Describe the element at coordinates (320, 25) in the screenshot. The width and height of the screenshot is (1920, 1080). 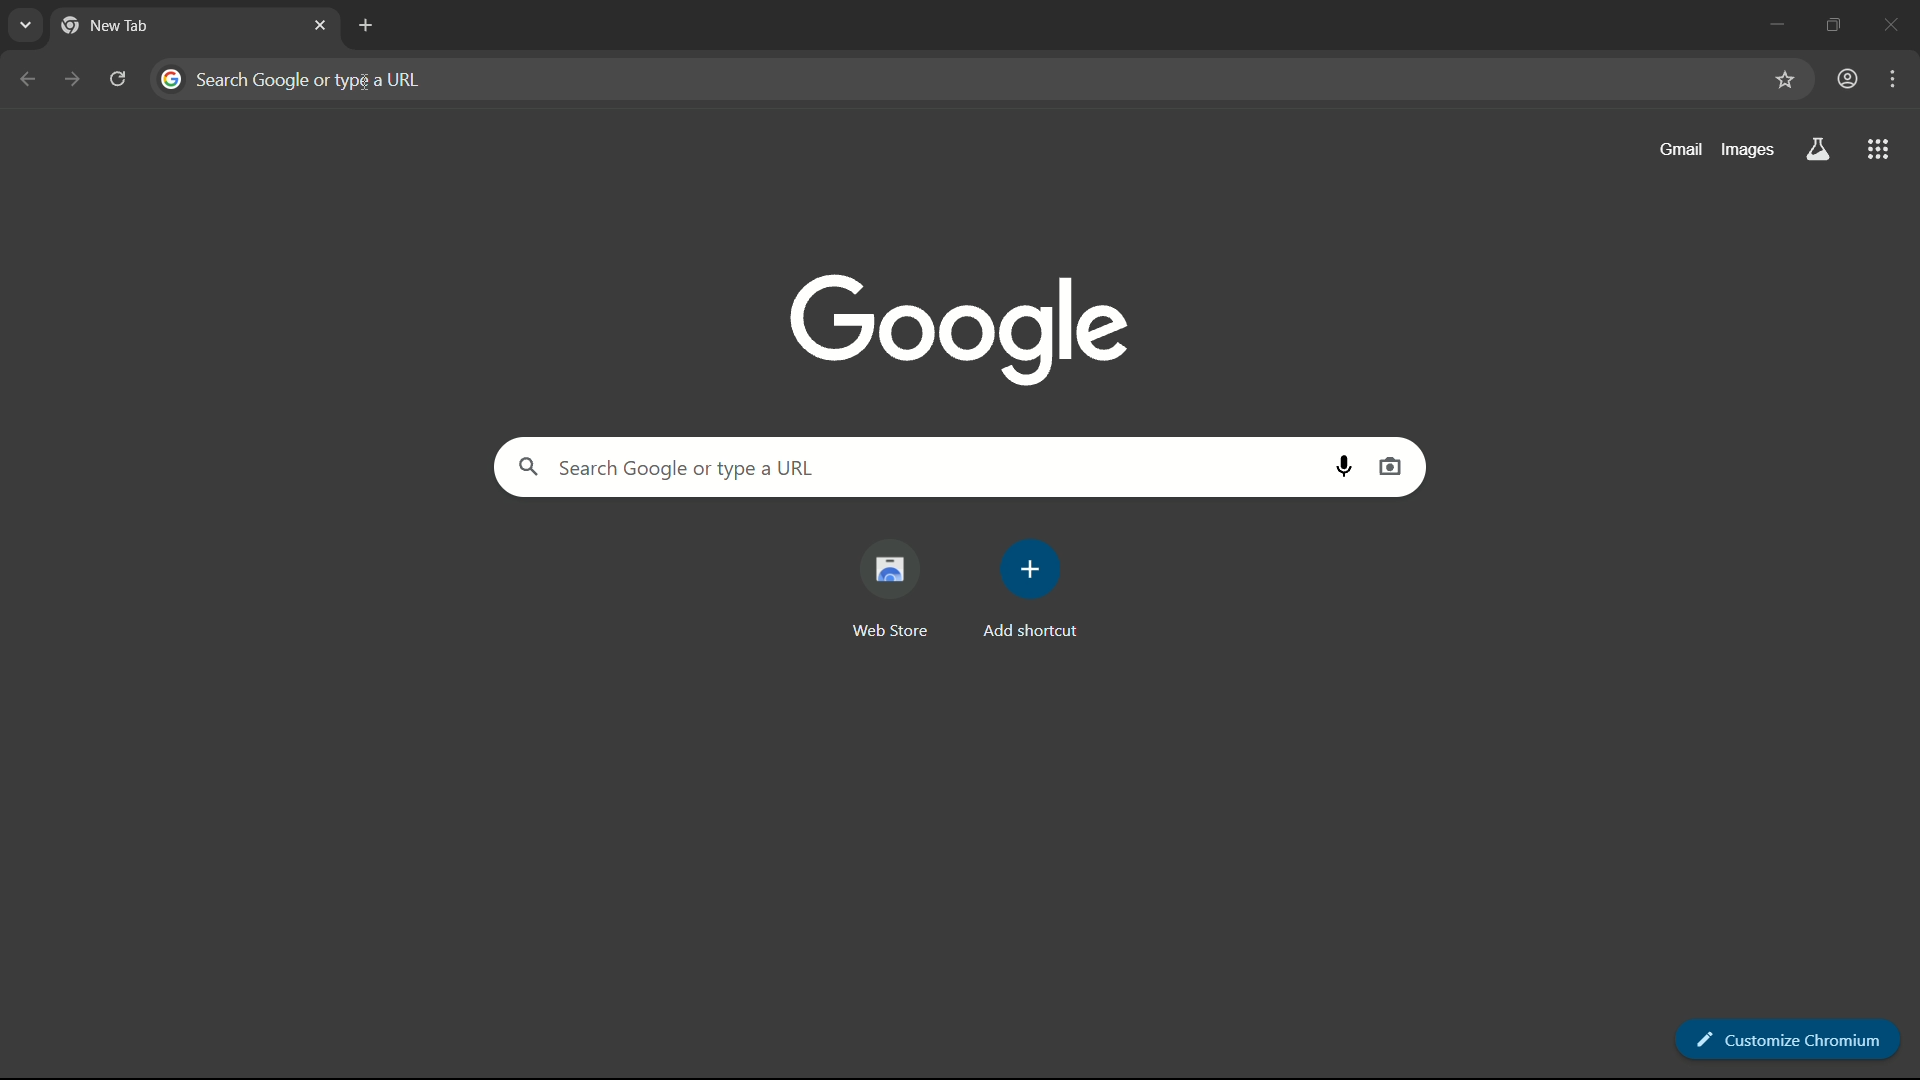
I see `close` at that location.